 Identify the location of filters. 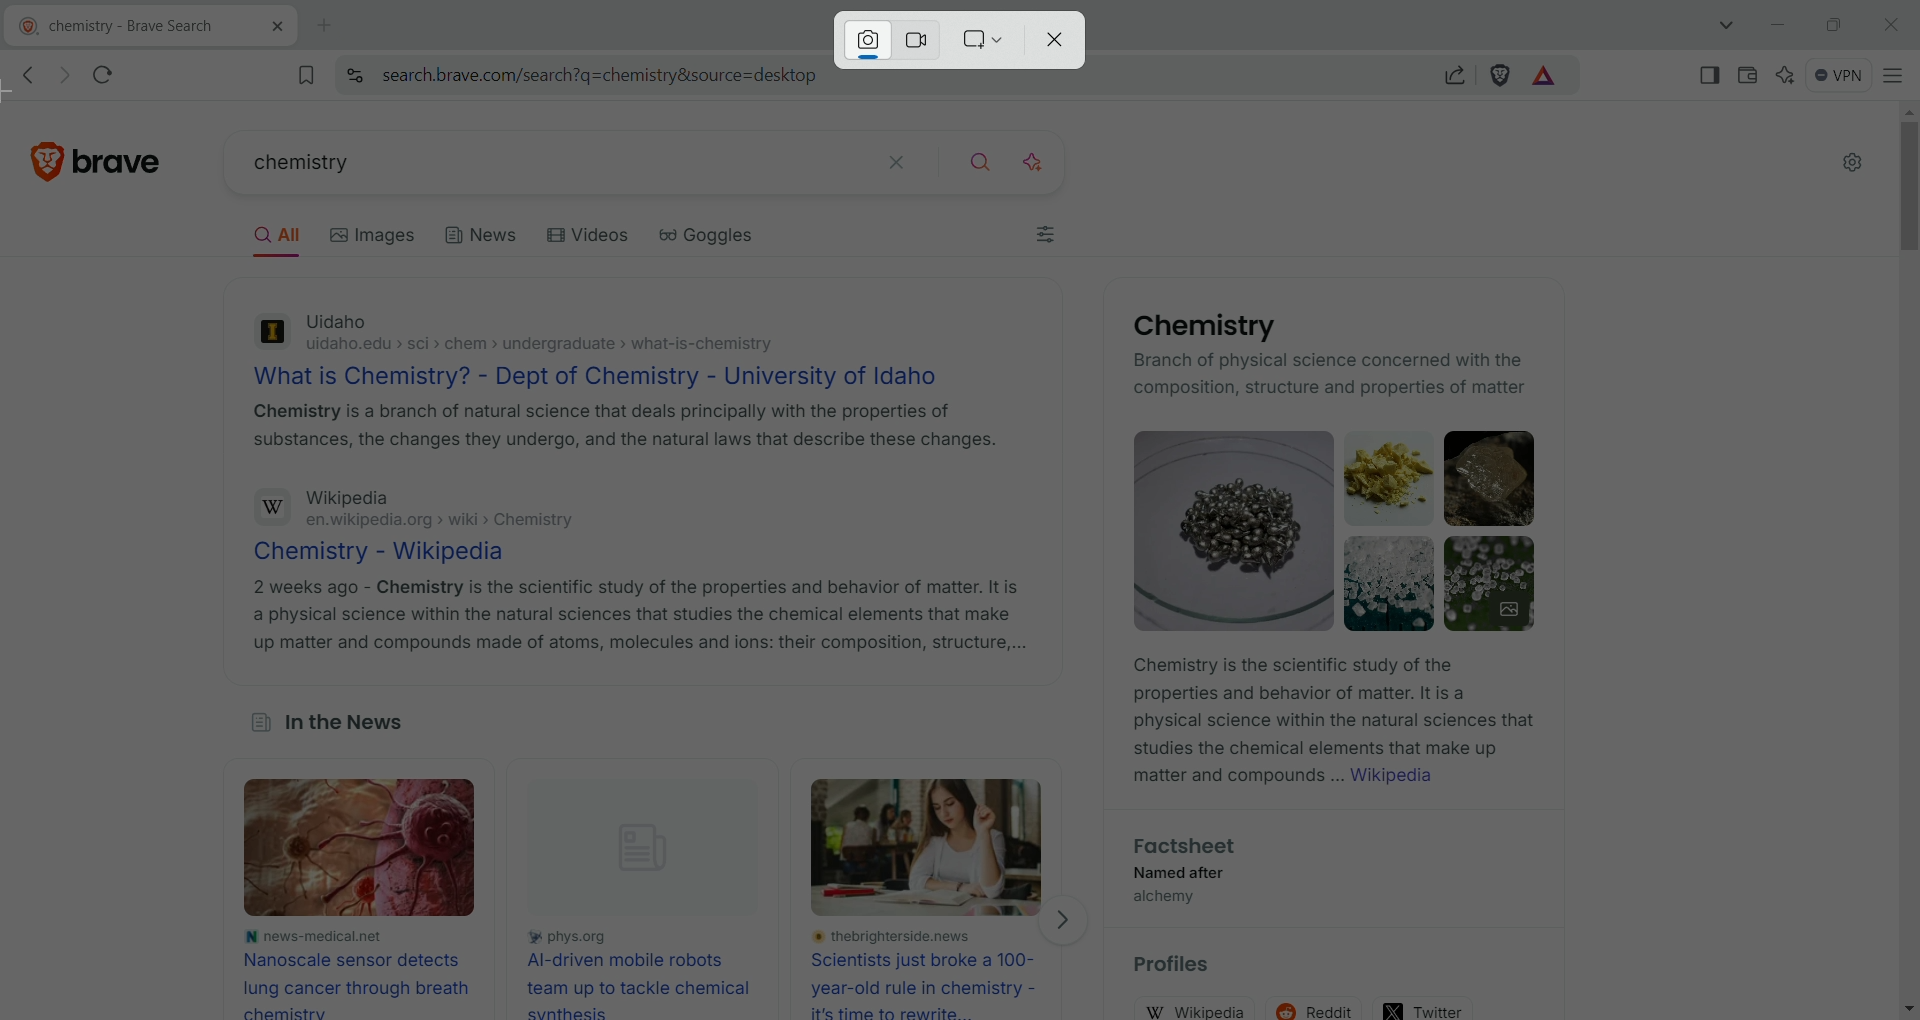
(1048, 238).